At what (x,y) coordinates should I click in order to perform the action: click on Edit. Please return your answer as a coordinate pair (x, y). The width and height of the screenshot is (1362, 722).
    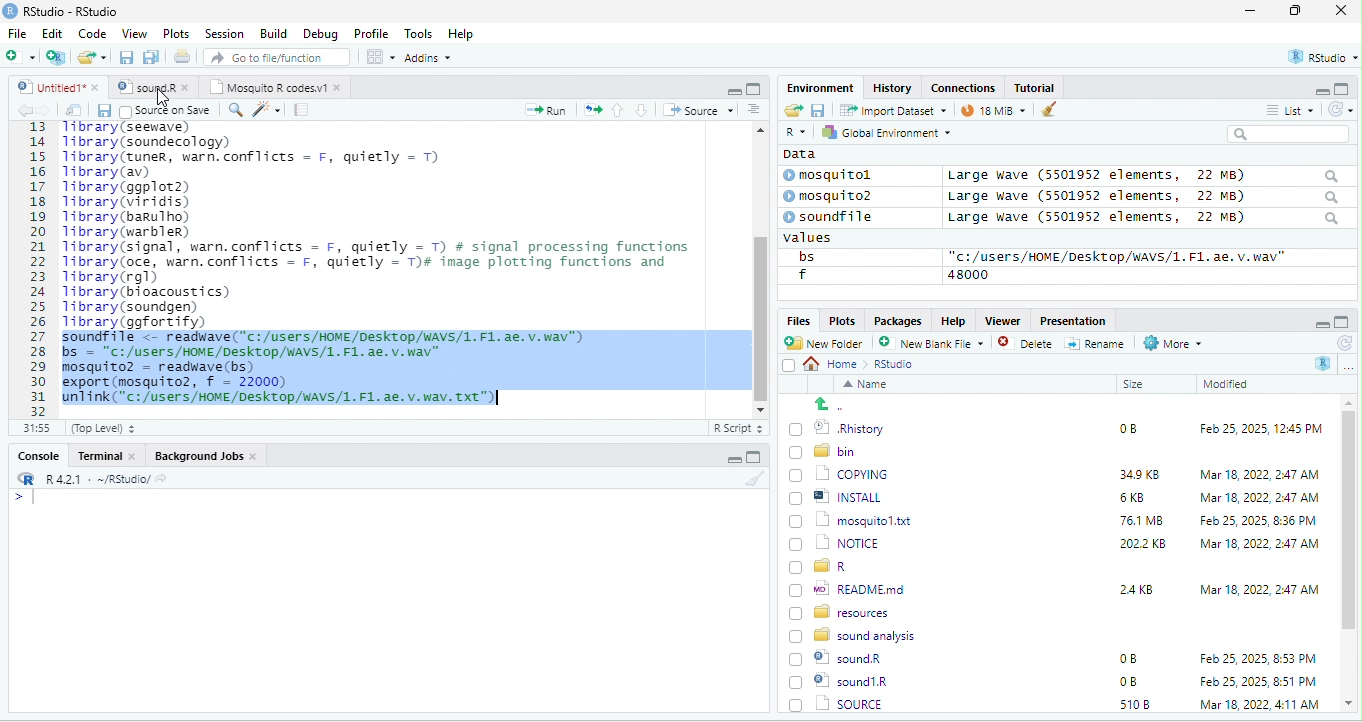
    Looking at the image, I should click on (54, 33).